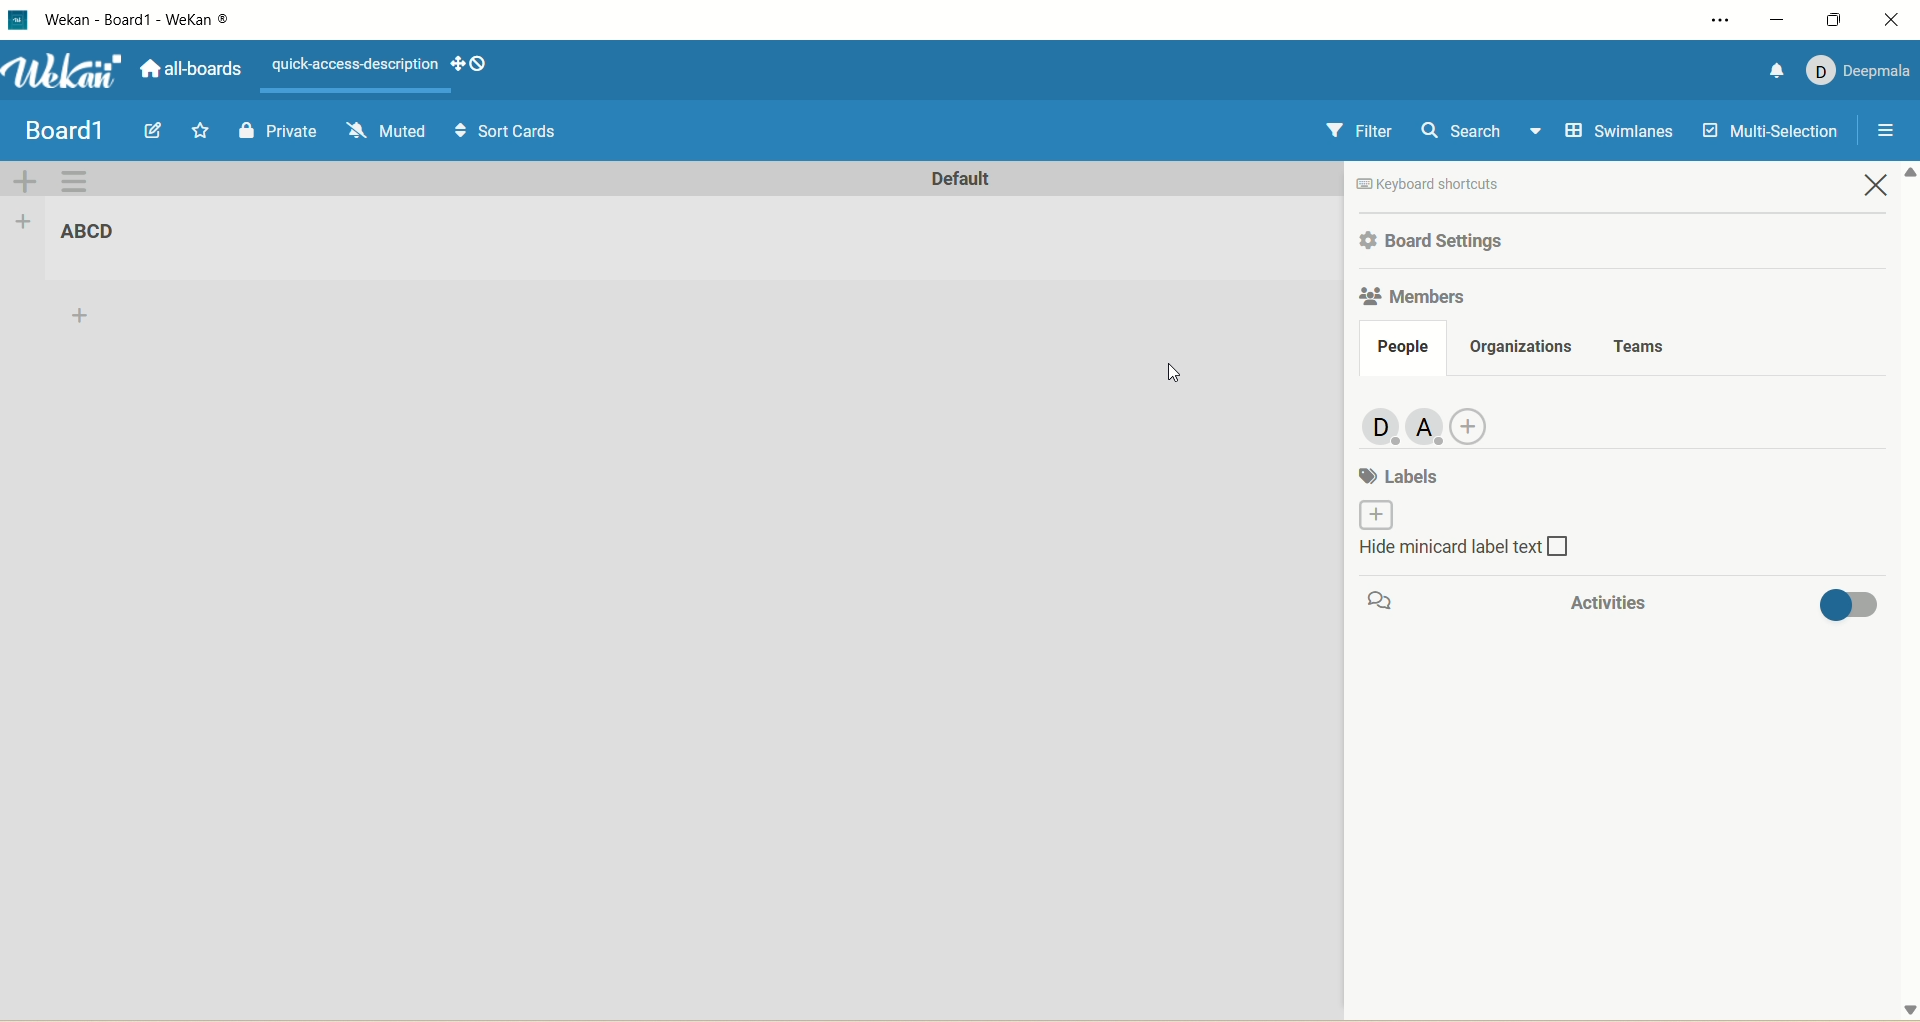 The width and height of the screenshot is (1920, 1022). Describe the element at coordinates (1474, 184) in the screenshot. I see `text` at that location.